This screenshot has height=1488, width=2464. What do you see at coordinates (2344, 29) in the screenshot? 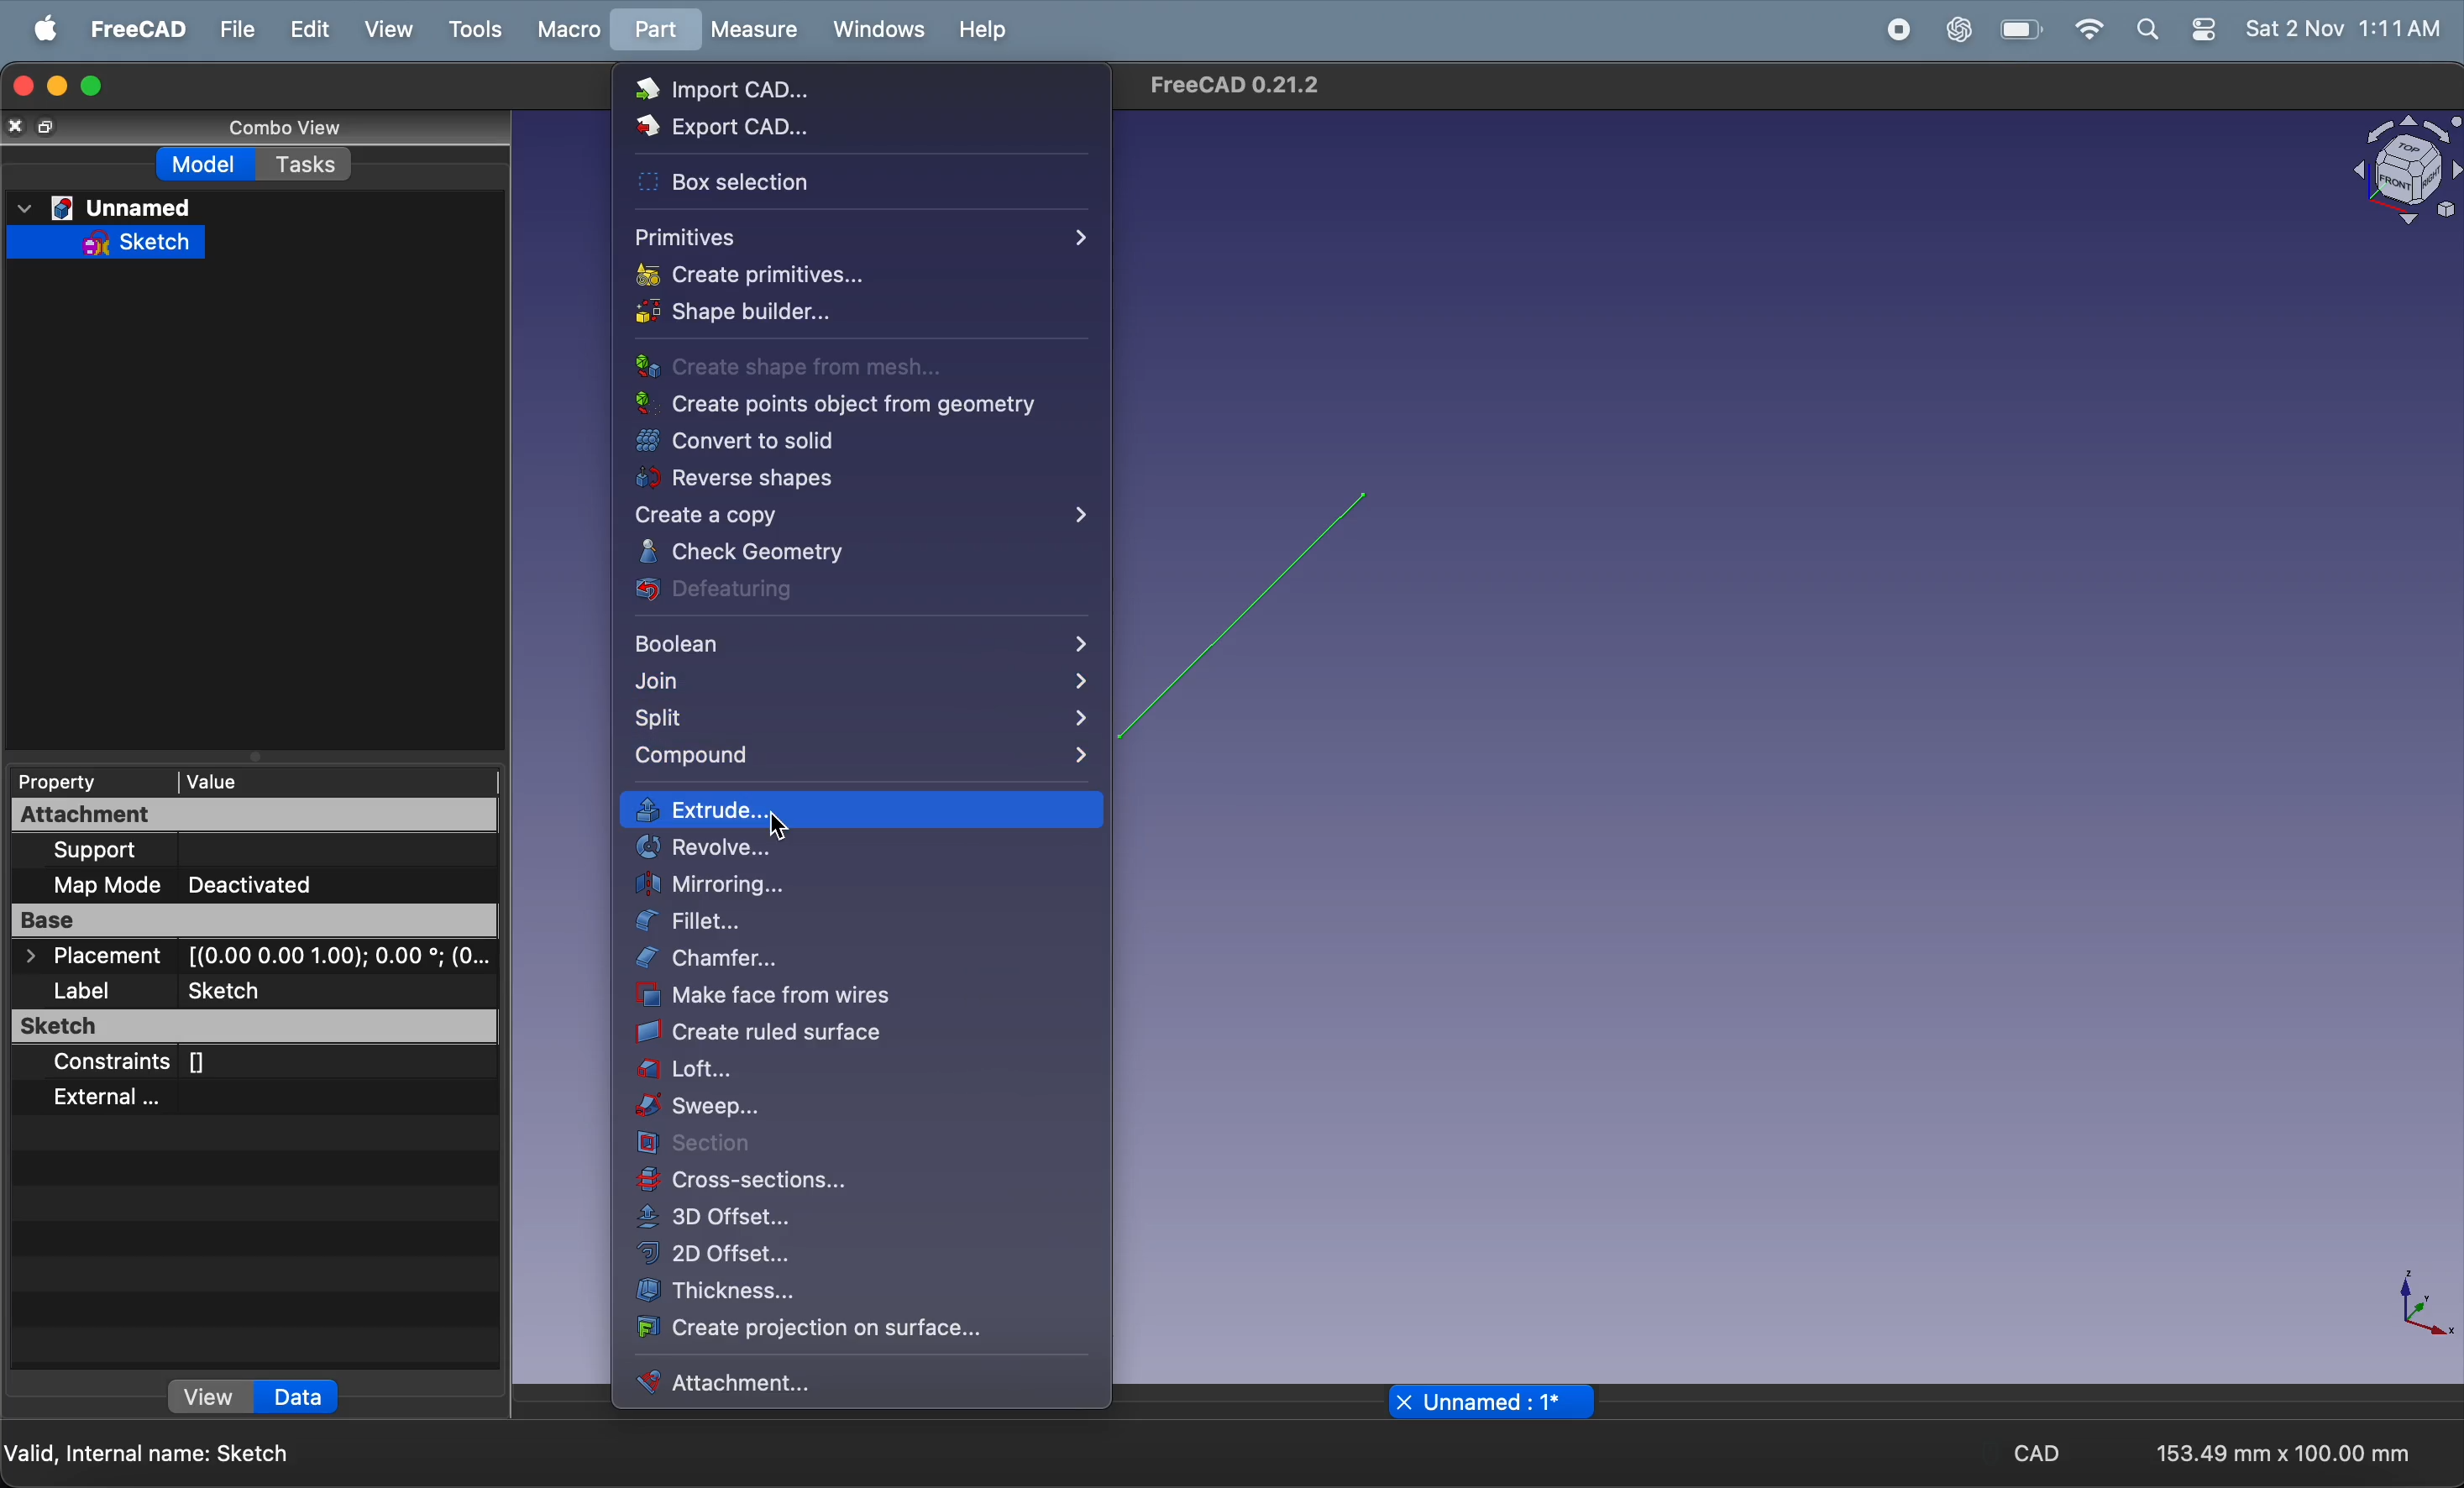
I see `Sat 2 Nov 1:11AM` at bounding box center [2344, 29].